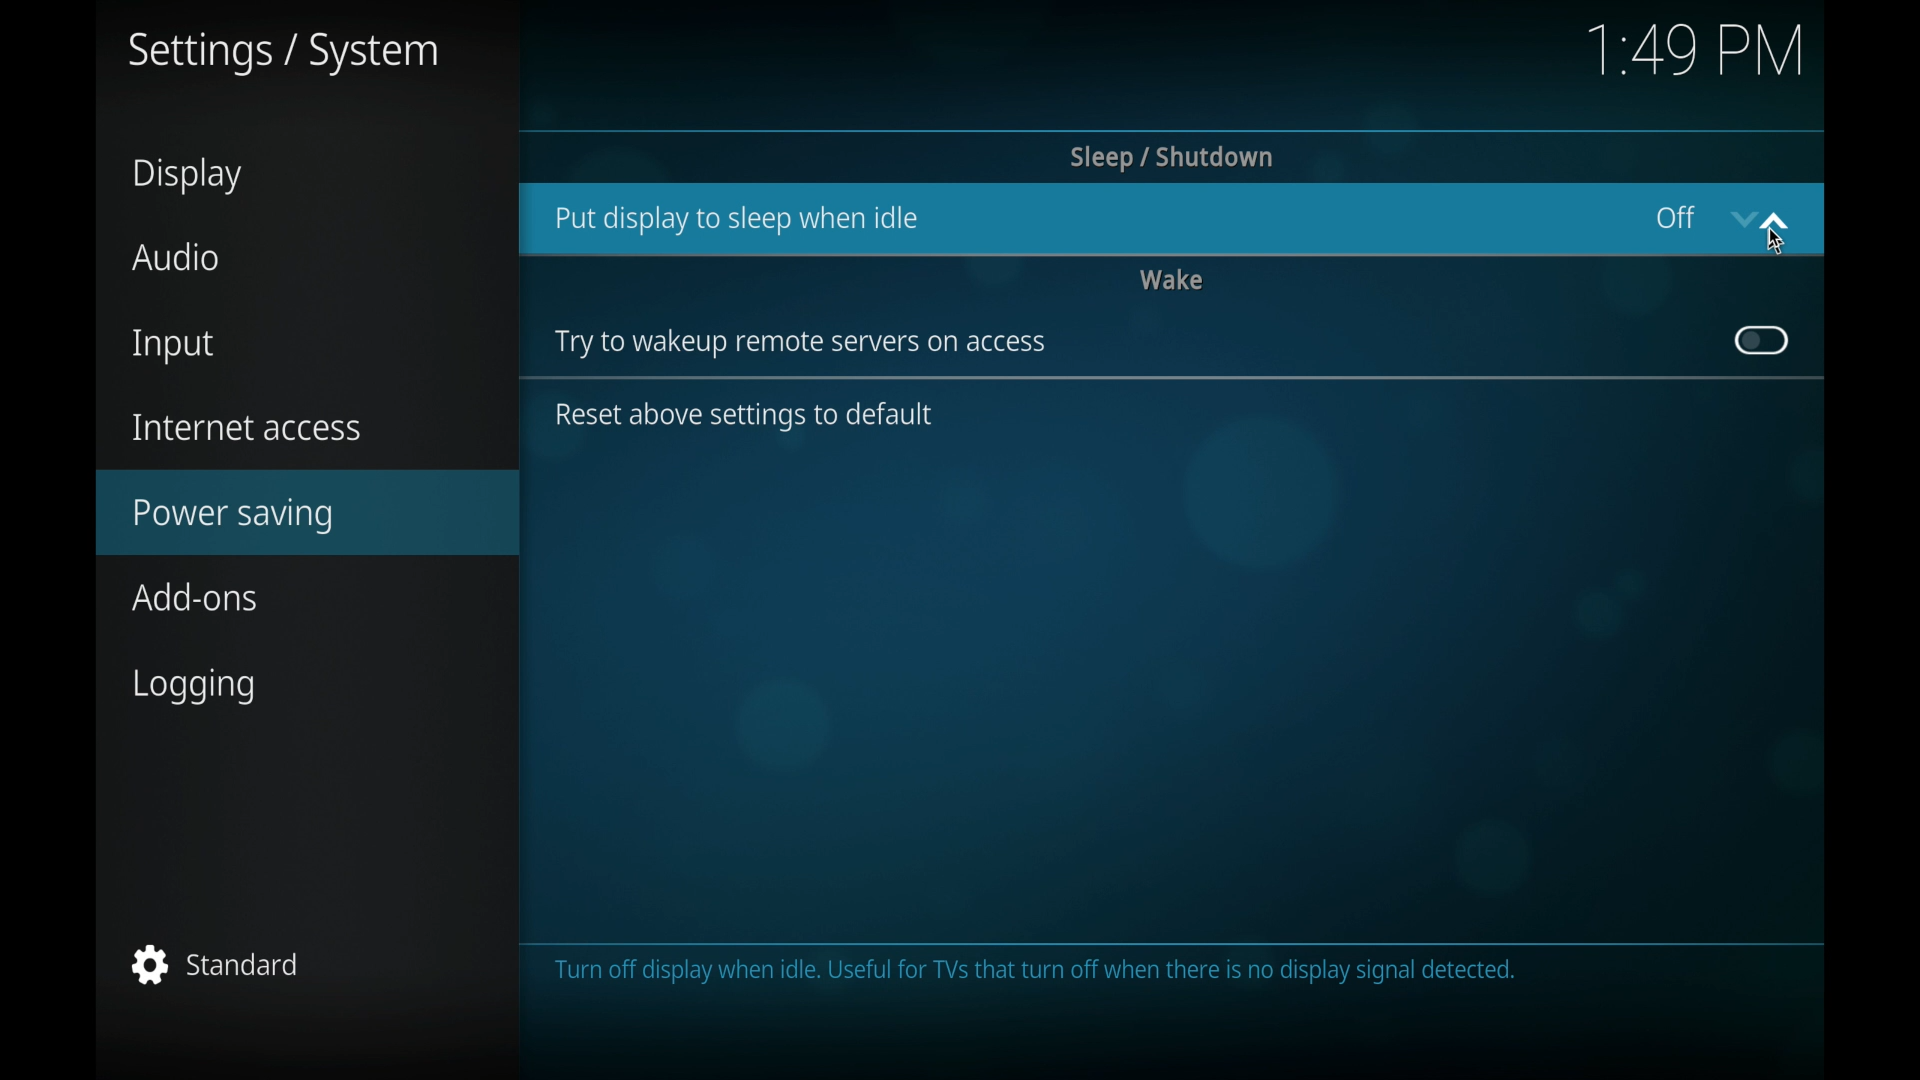  What do you see at coordinates (799, 344) in the screenshot?
I see `wake up remote servers on access` at bounding box center [799, 344].